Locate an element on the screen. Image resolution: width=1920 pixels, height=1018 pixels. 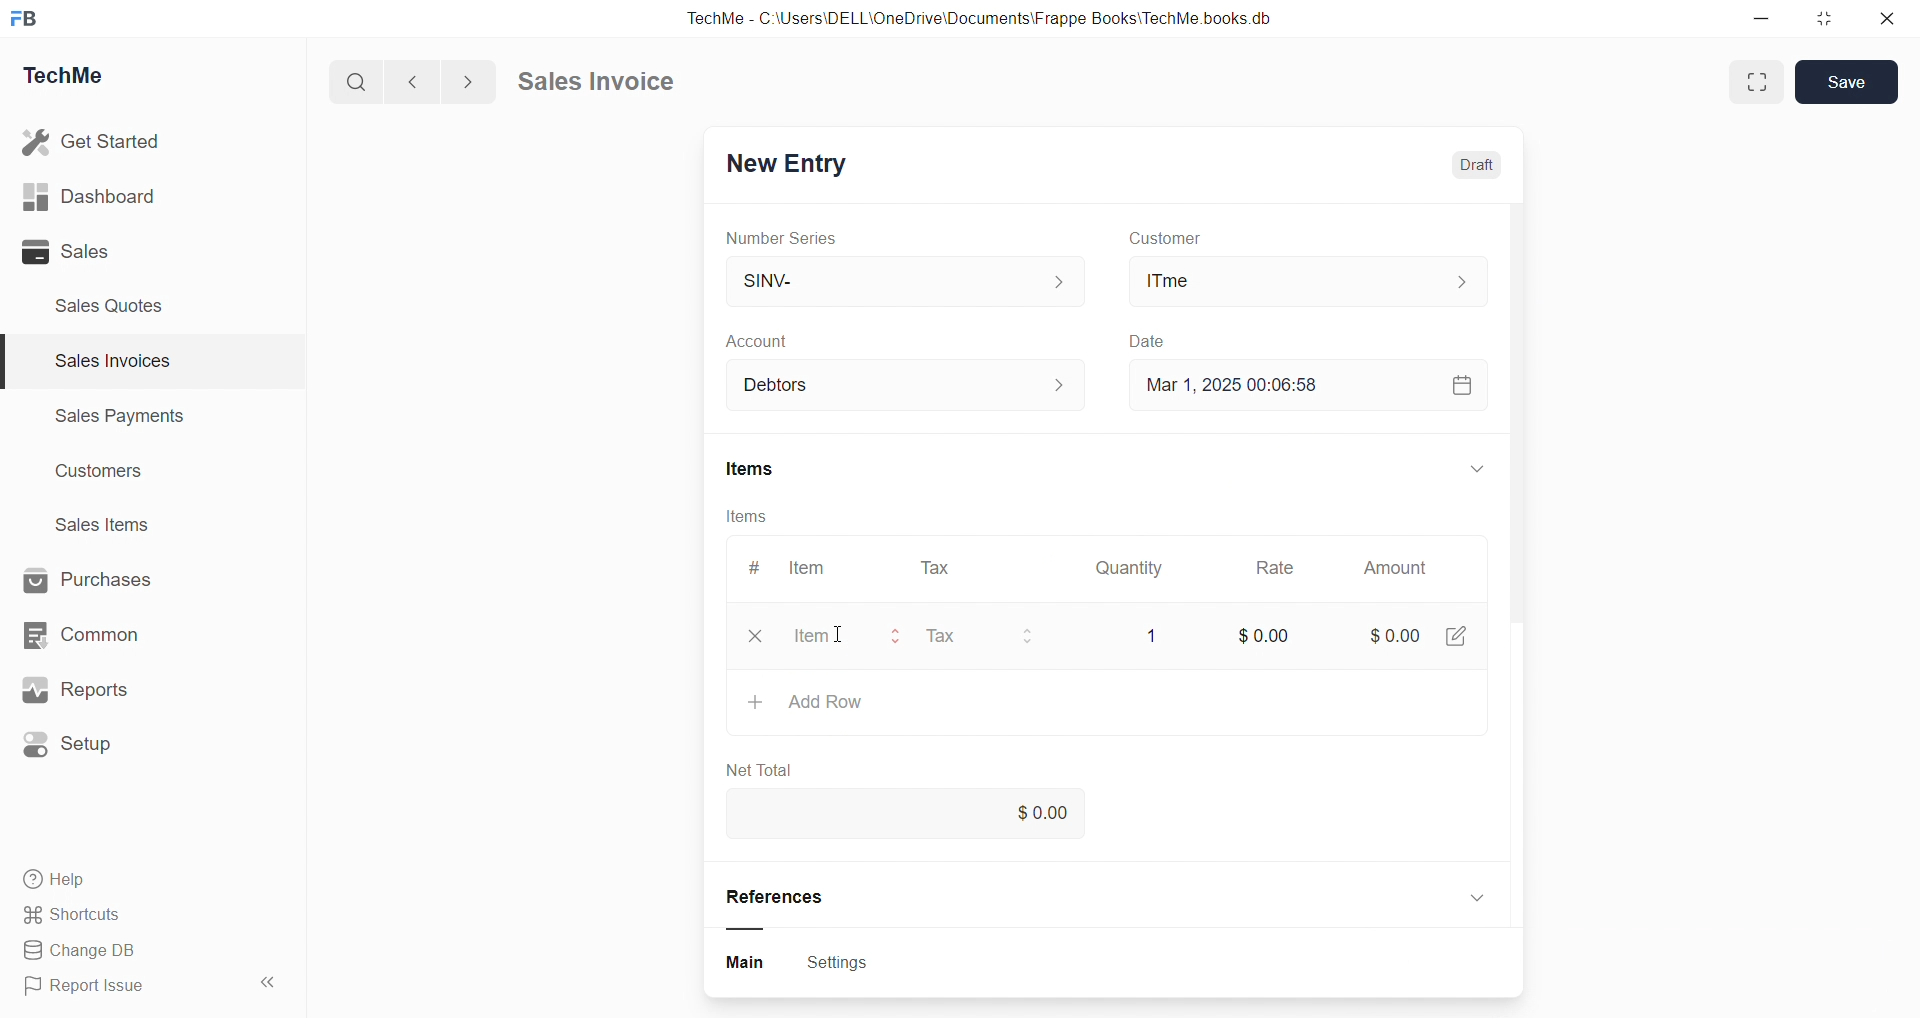
B& Change DB is located at coordinates (87, 952).